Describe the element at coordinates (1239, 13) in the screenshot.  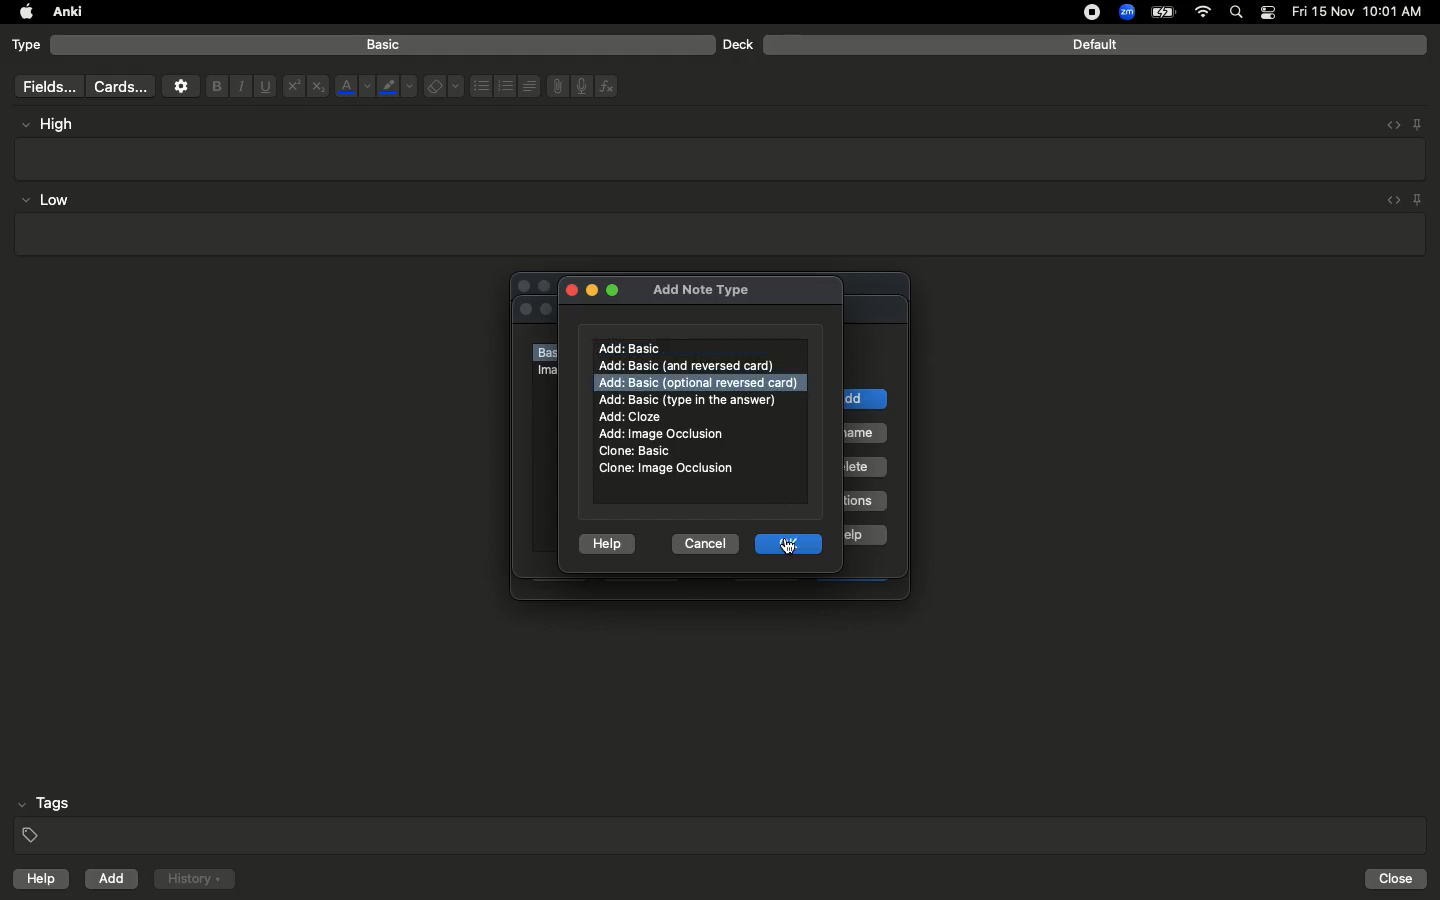
I see `Search` at that location.